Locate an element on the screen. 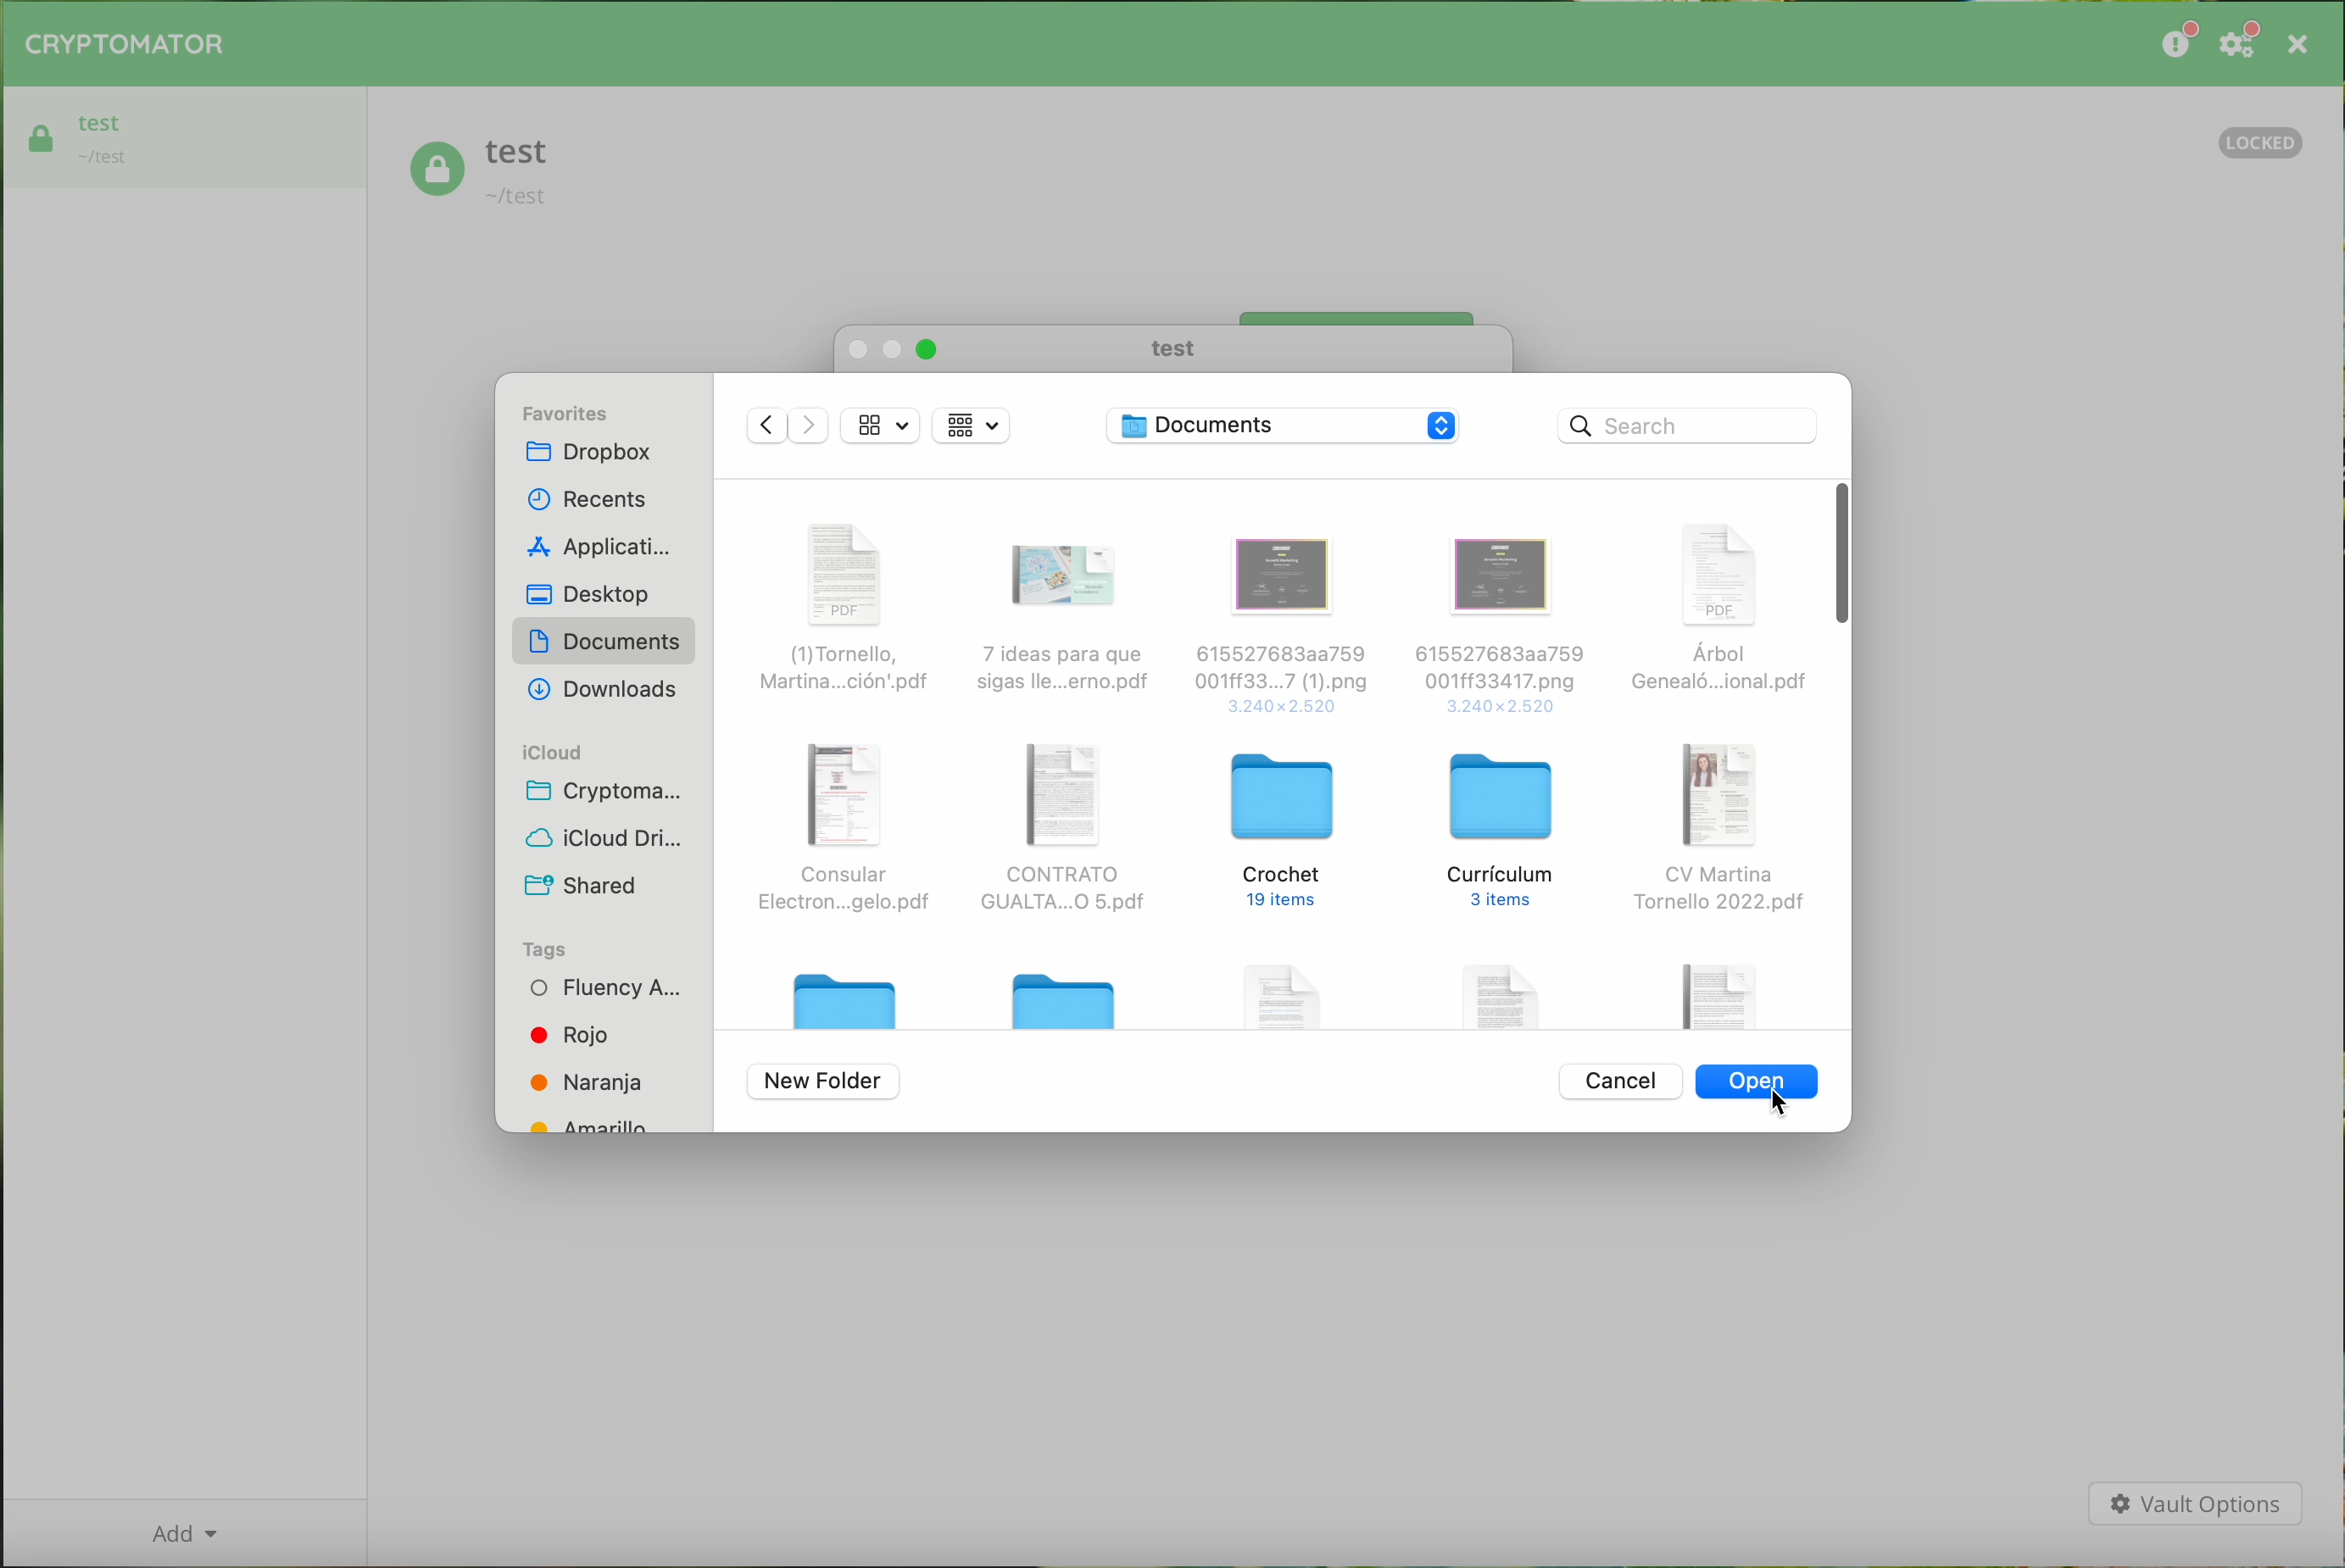  pdf file is located at coordinates (854, 832).